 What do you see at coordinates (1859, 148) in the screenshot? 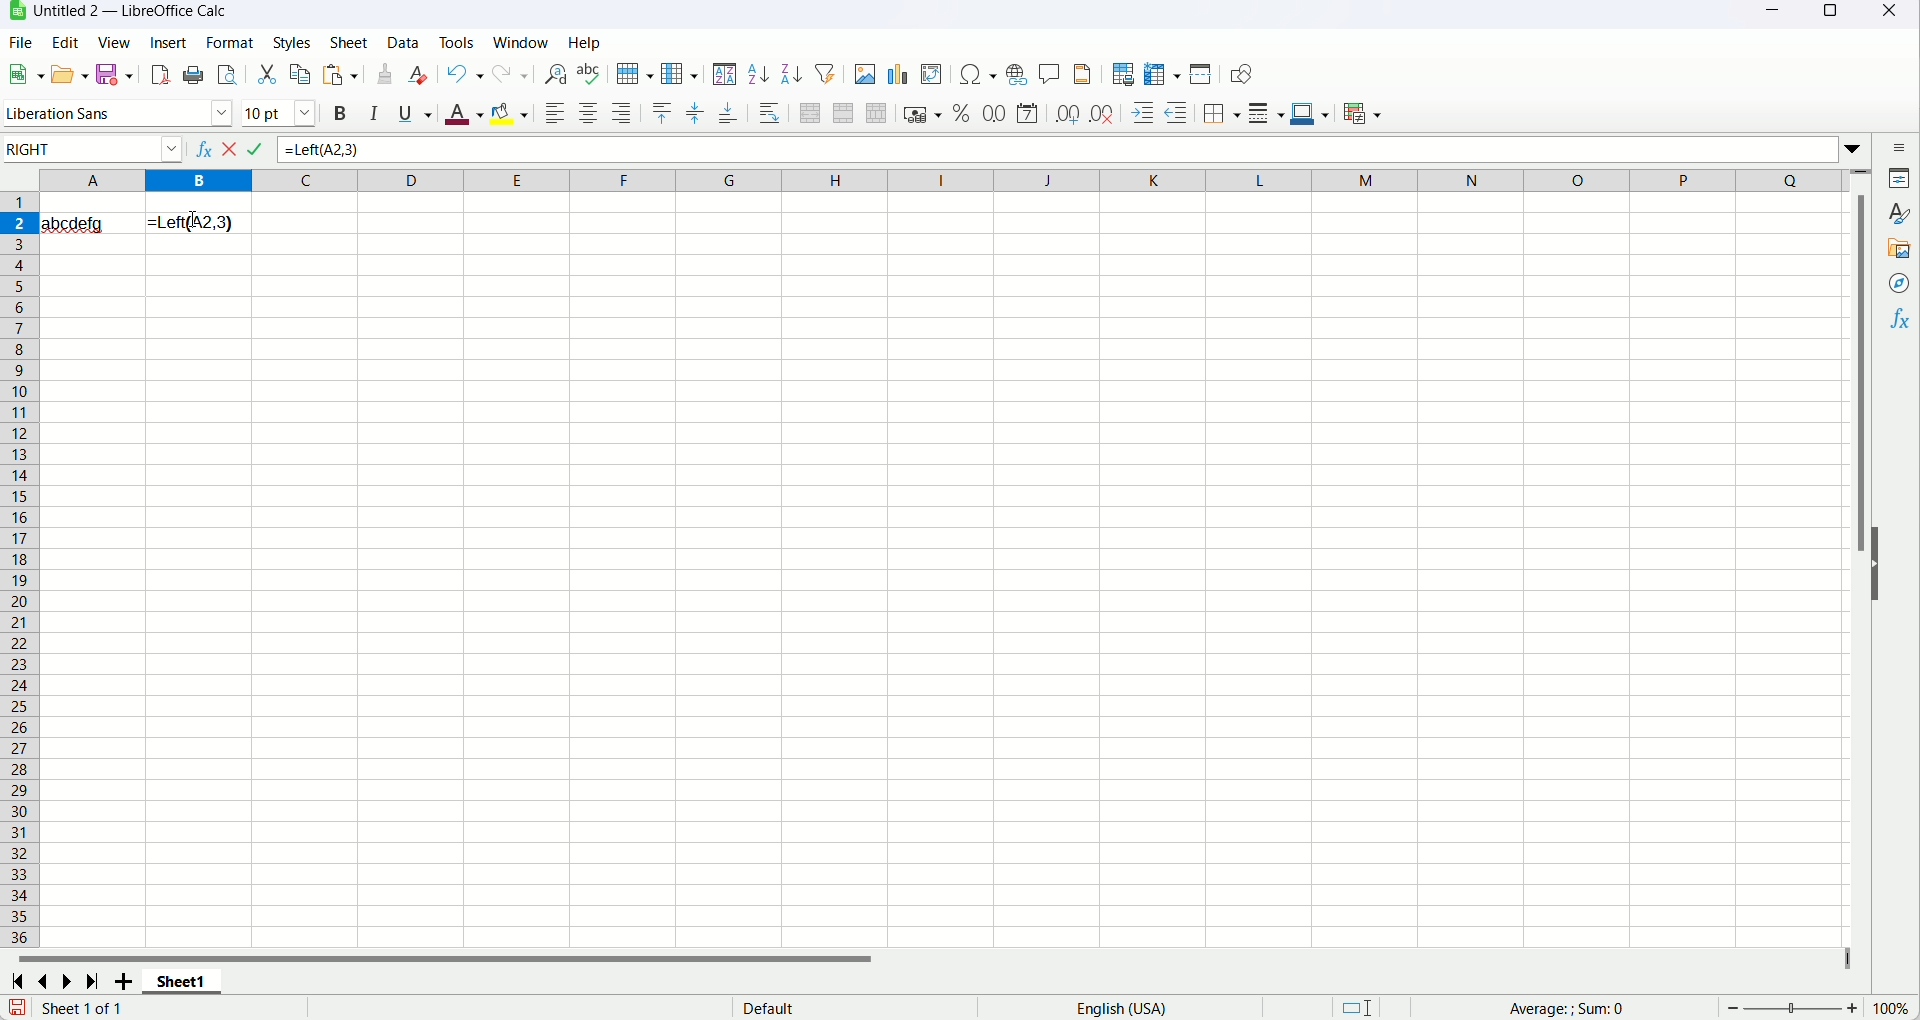
I see `expand formula bar` at bounding box center [1859, 148].